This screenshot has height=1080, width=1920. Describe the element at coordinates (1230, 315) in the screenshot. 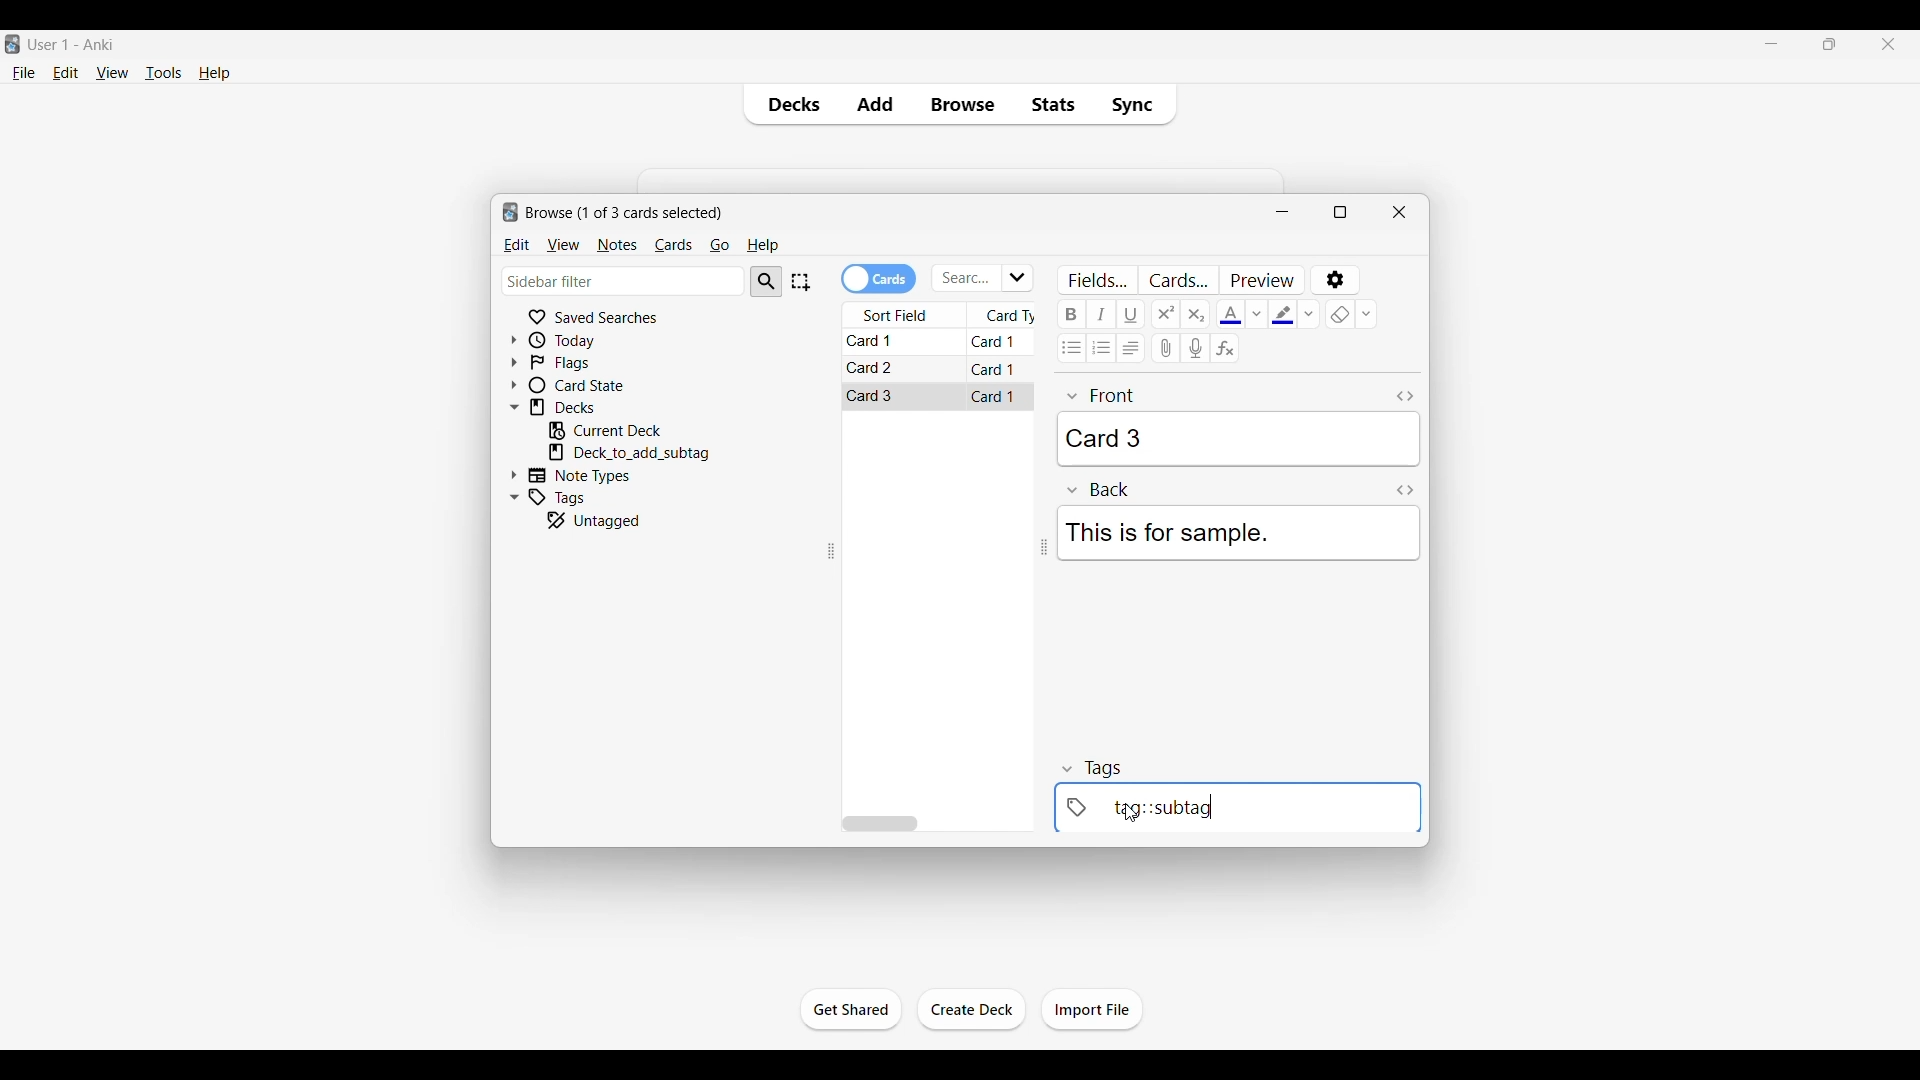

I see `Selected text color` at that location.